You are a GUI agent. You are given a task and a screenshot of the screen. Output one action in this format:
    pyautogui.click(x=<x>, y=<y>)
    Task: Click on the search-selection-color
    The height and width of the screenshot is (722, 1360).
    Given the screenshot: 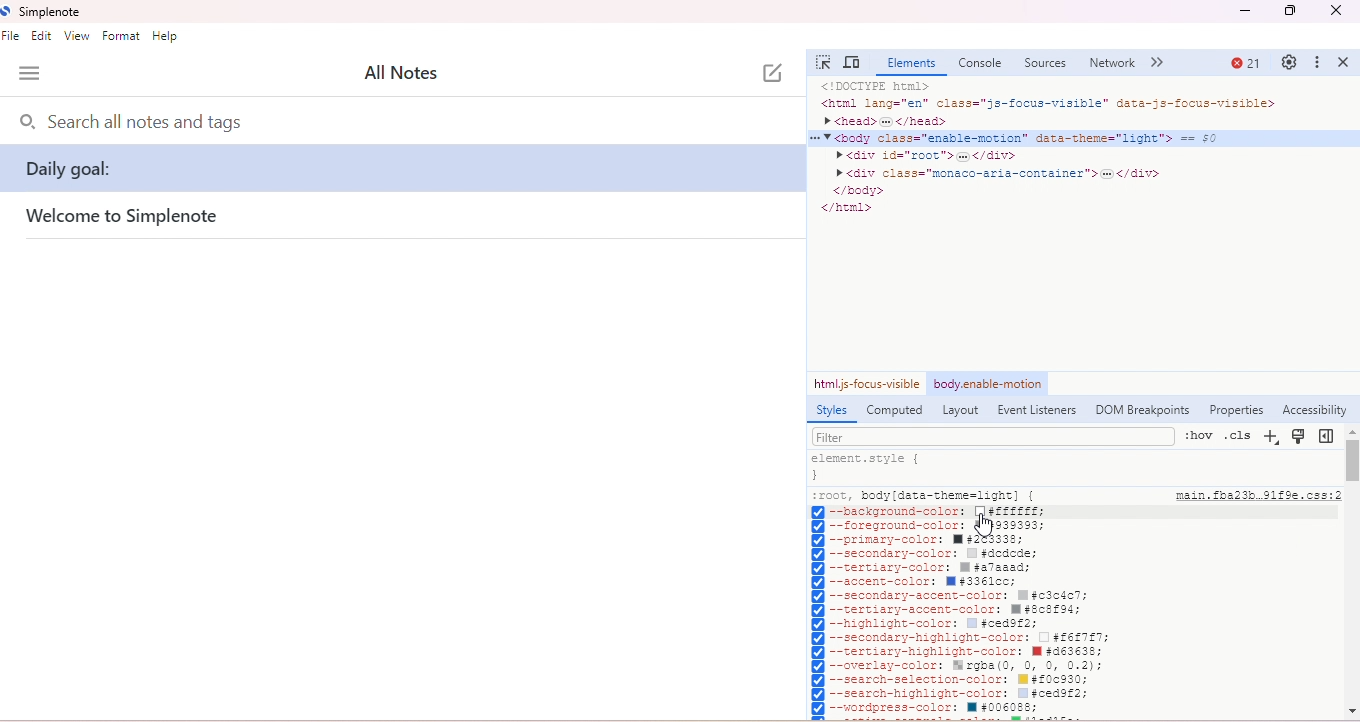 What is the action you would take?
    pyautogui.click(x=952, y=681)
    